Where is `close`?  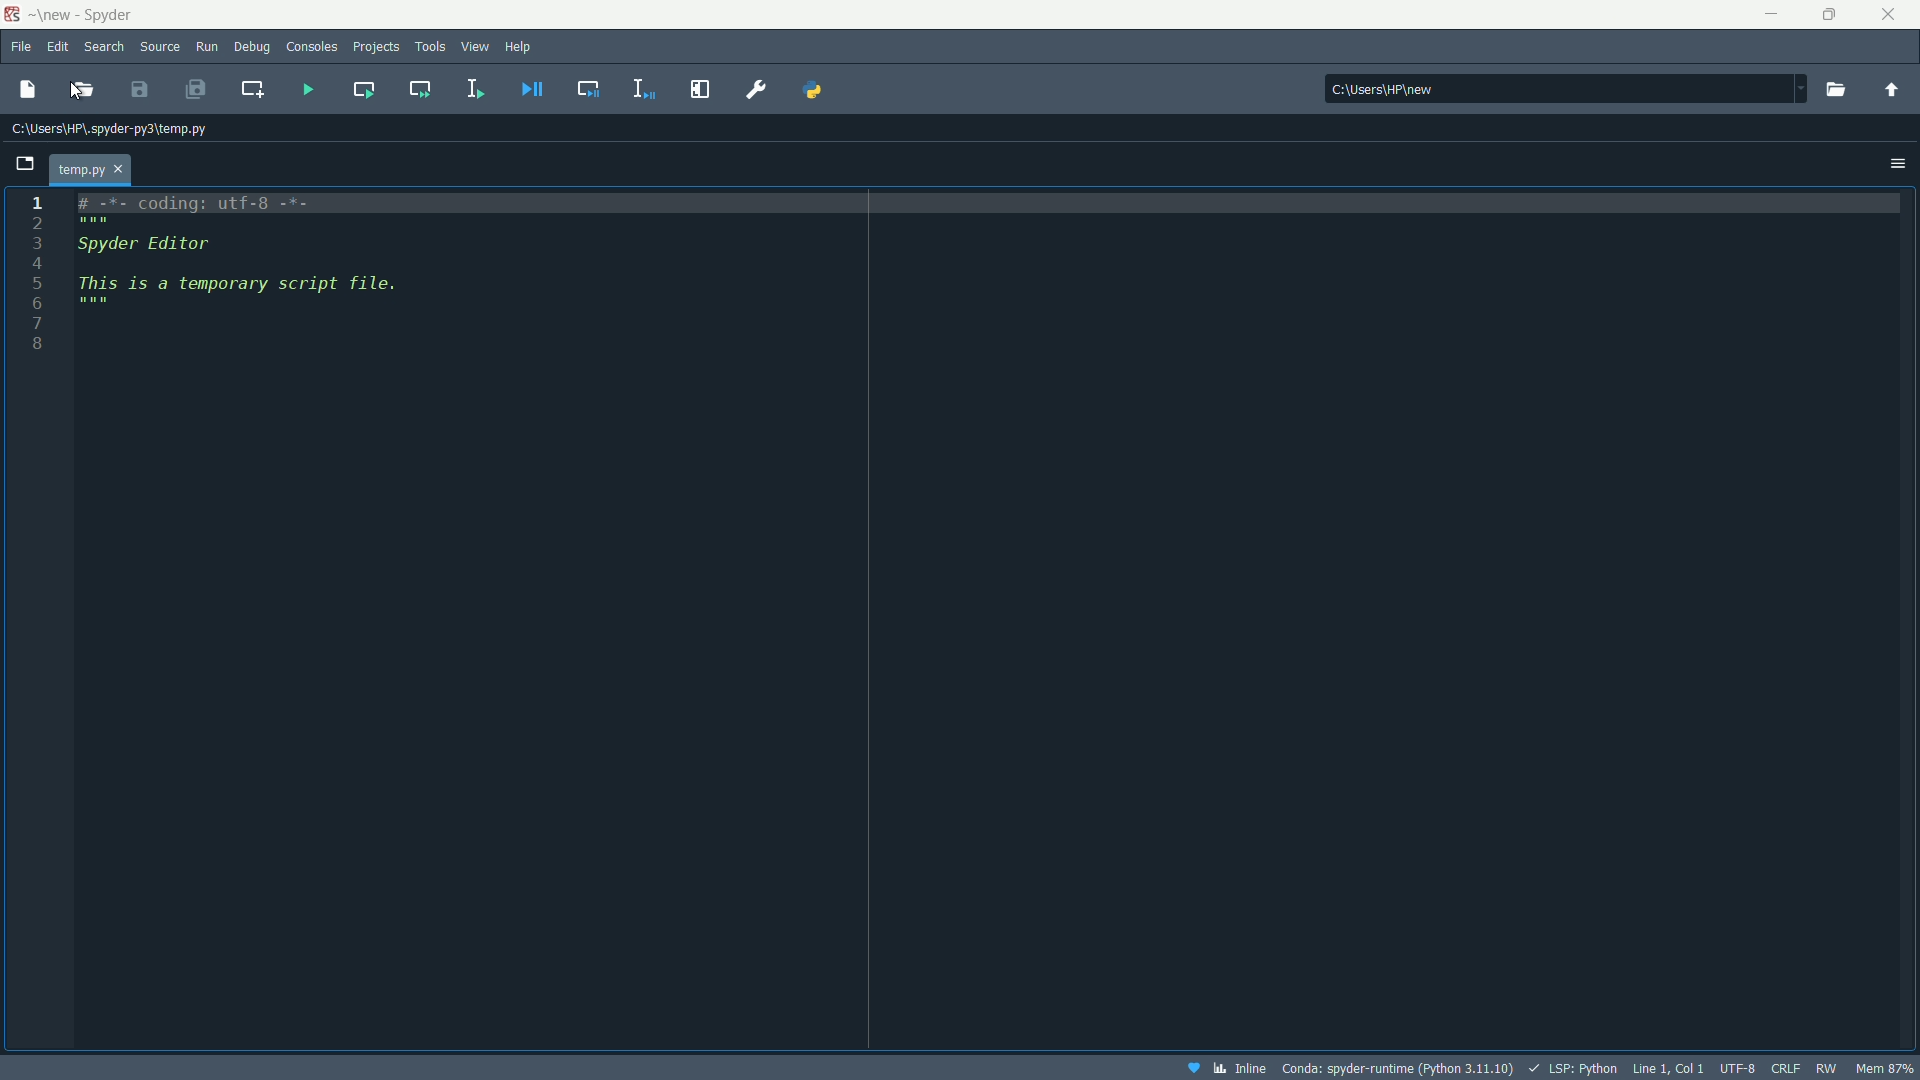
close is located at coordinates (1888, 15).